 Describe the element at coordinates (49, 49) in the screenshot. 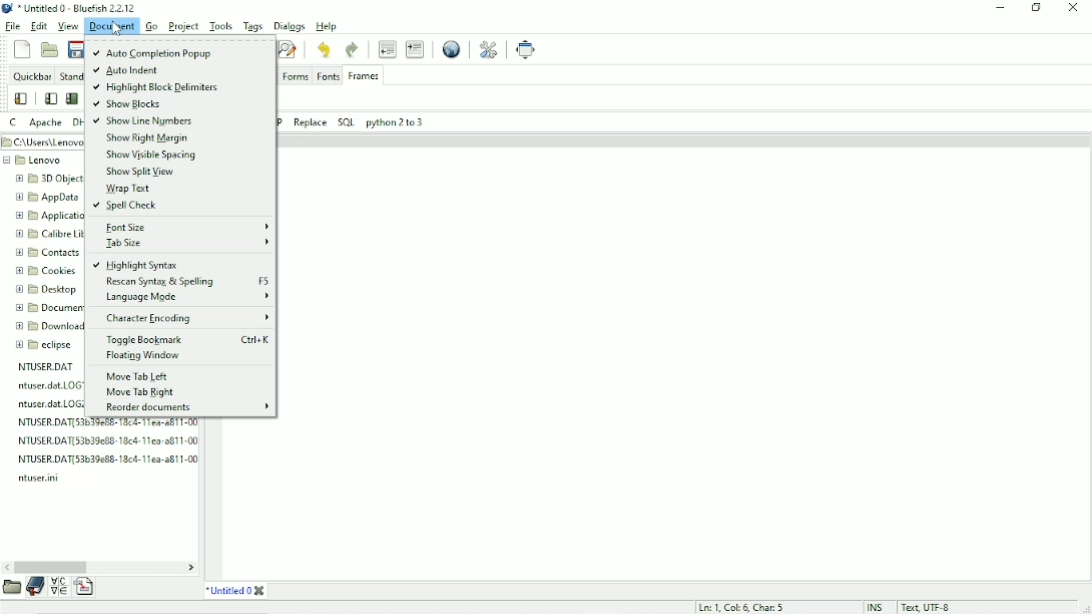

I see `Open file` at that location.